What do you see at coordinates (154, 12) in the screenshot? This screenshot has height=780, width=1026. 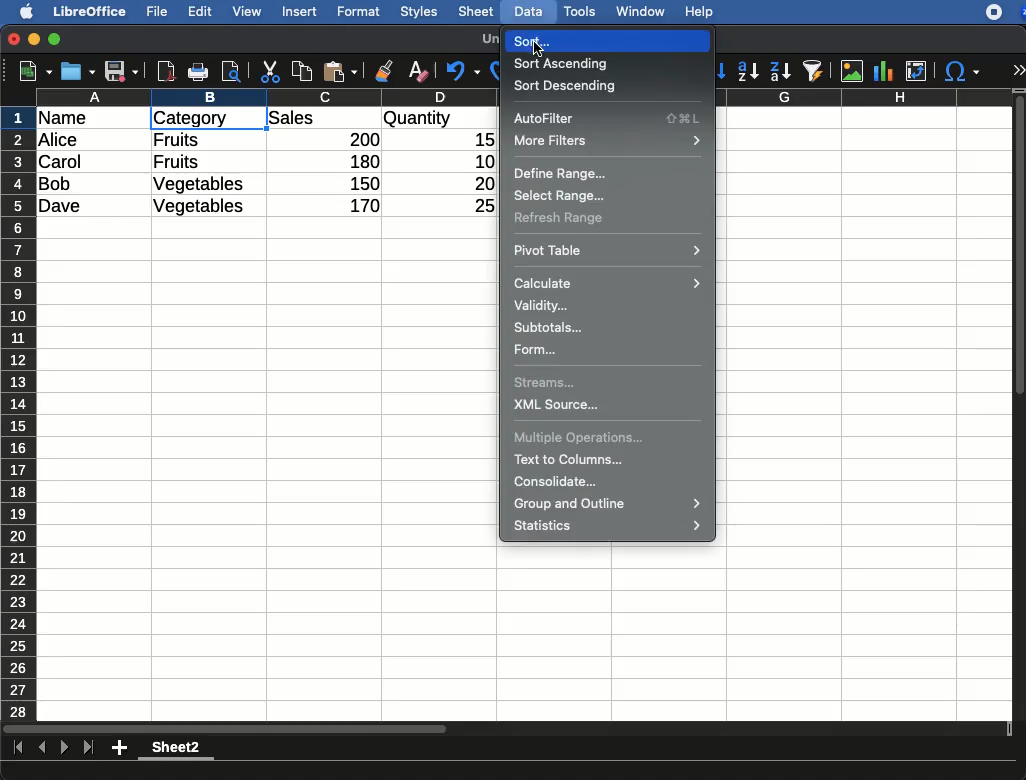 I see `file` at bounding box center [154, 12].